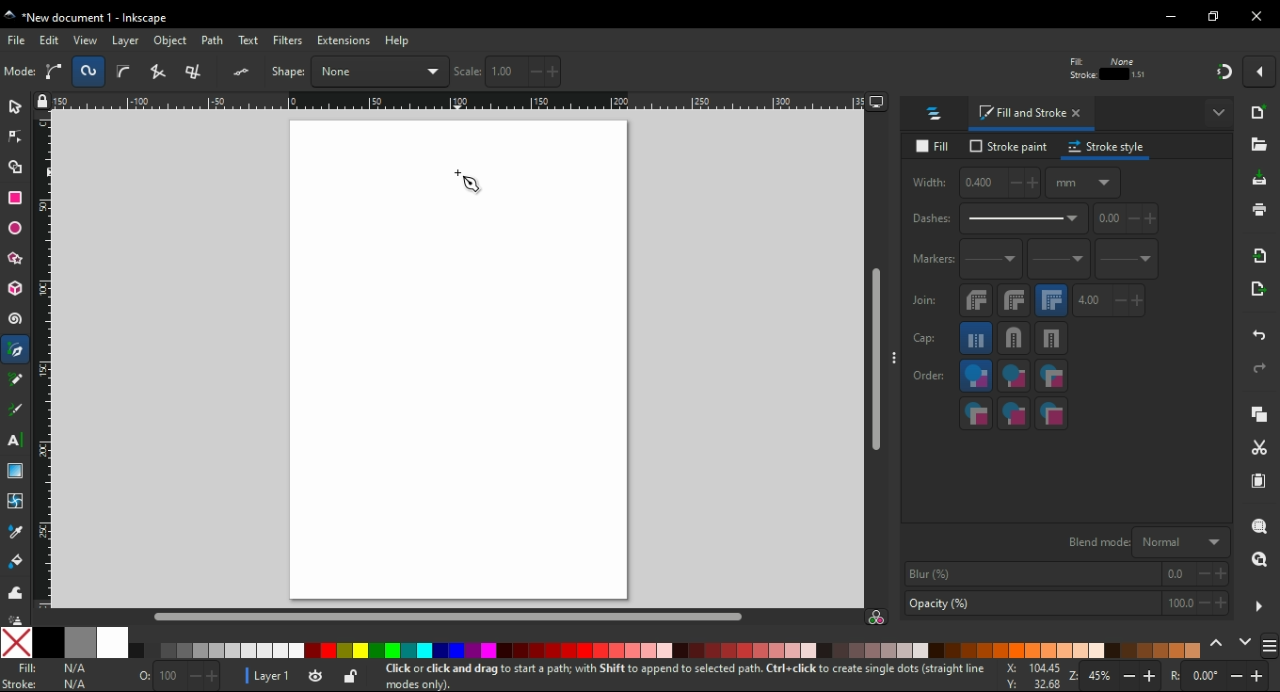 This screenshot has width=1280, height=692. What do you see at coordinates (16, 197) in the screenshot?
I see `rectangle tool` at bounding box center [16, 197].